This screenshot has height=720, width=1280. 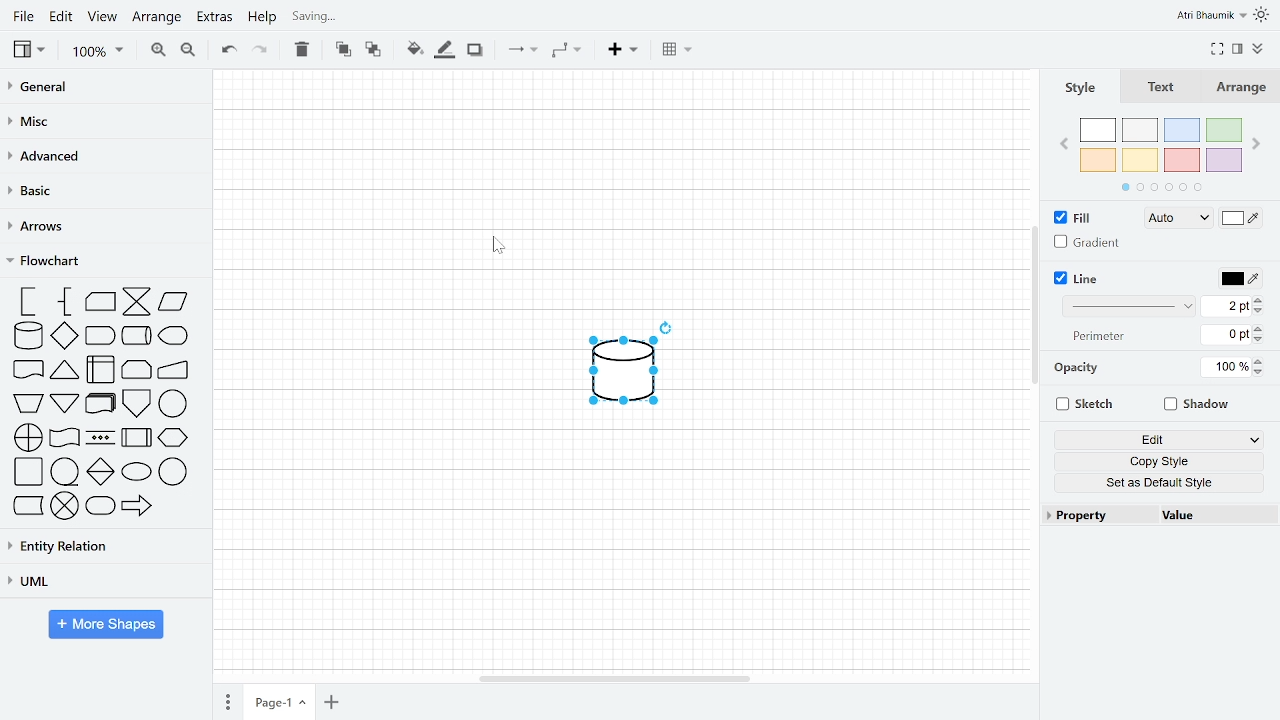 I want to click on Set as default style, so click(x=1160, y=484).